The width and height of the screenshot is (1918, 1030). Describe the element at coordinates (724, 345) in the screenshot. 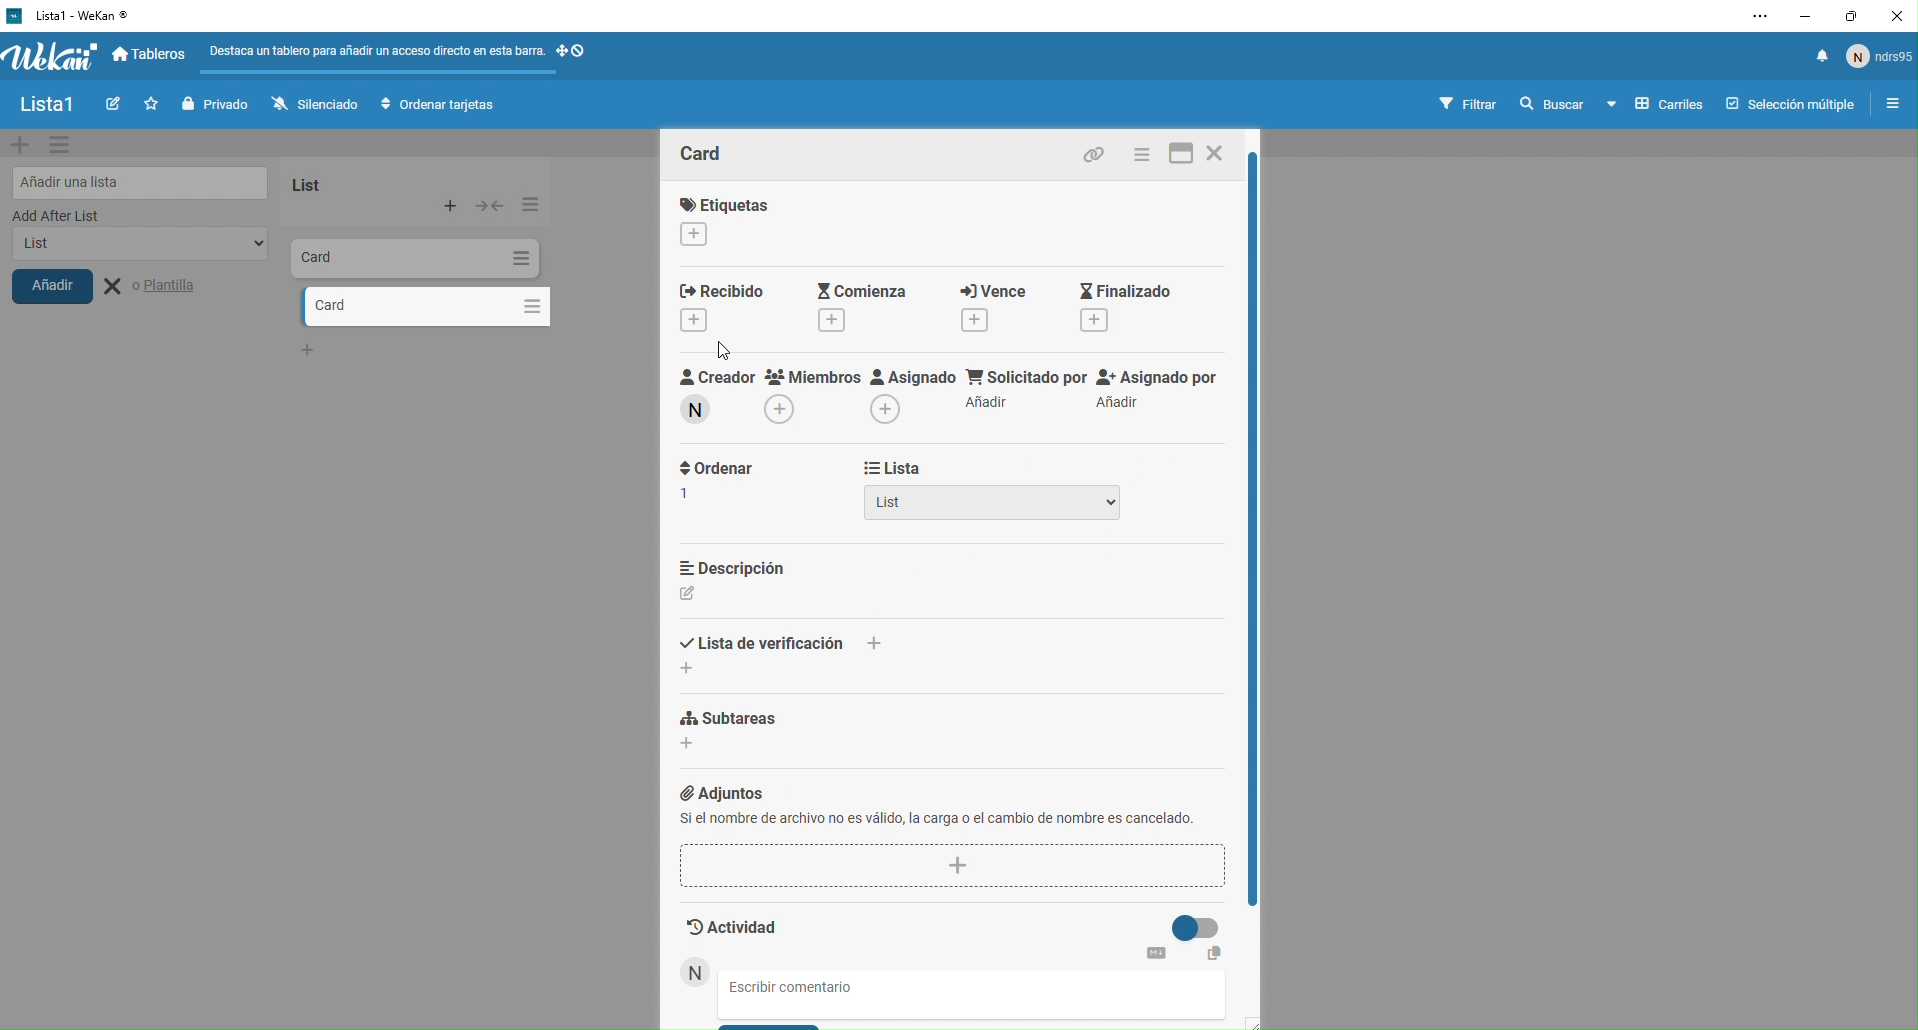

I see `cursor` at that location.